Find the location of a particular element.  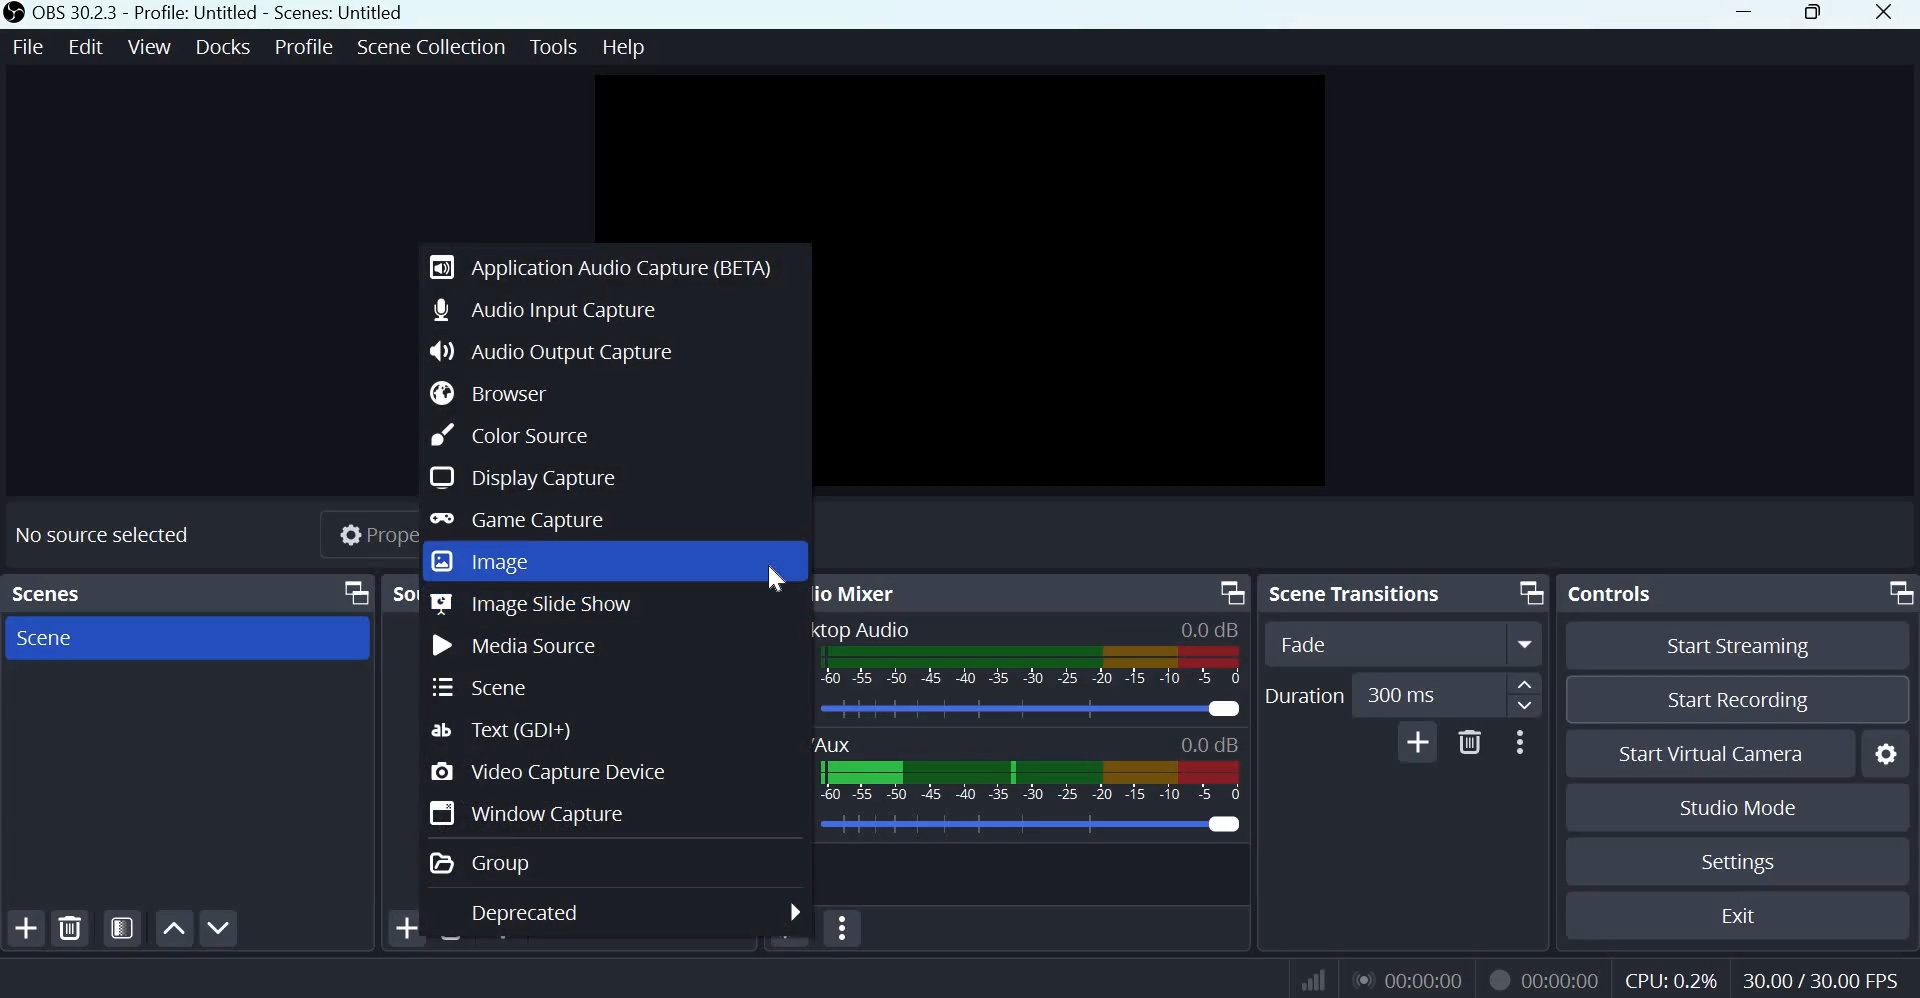

Windows size toggle is located at coordinates (1813, 14).